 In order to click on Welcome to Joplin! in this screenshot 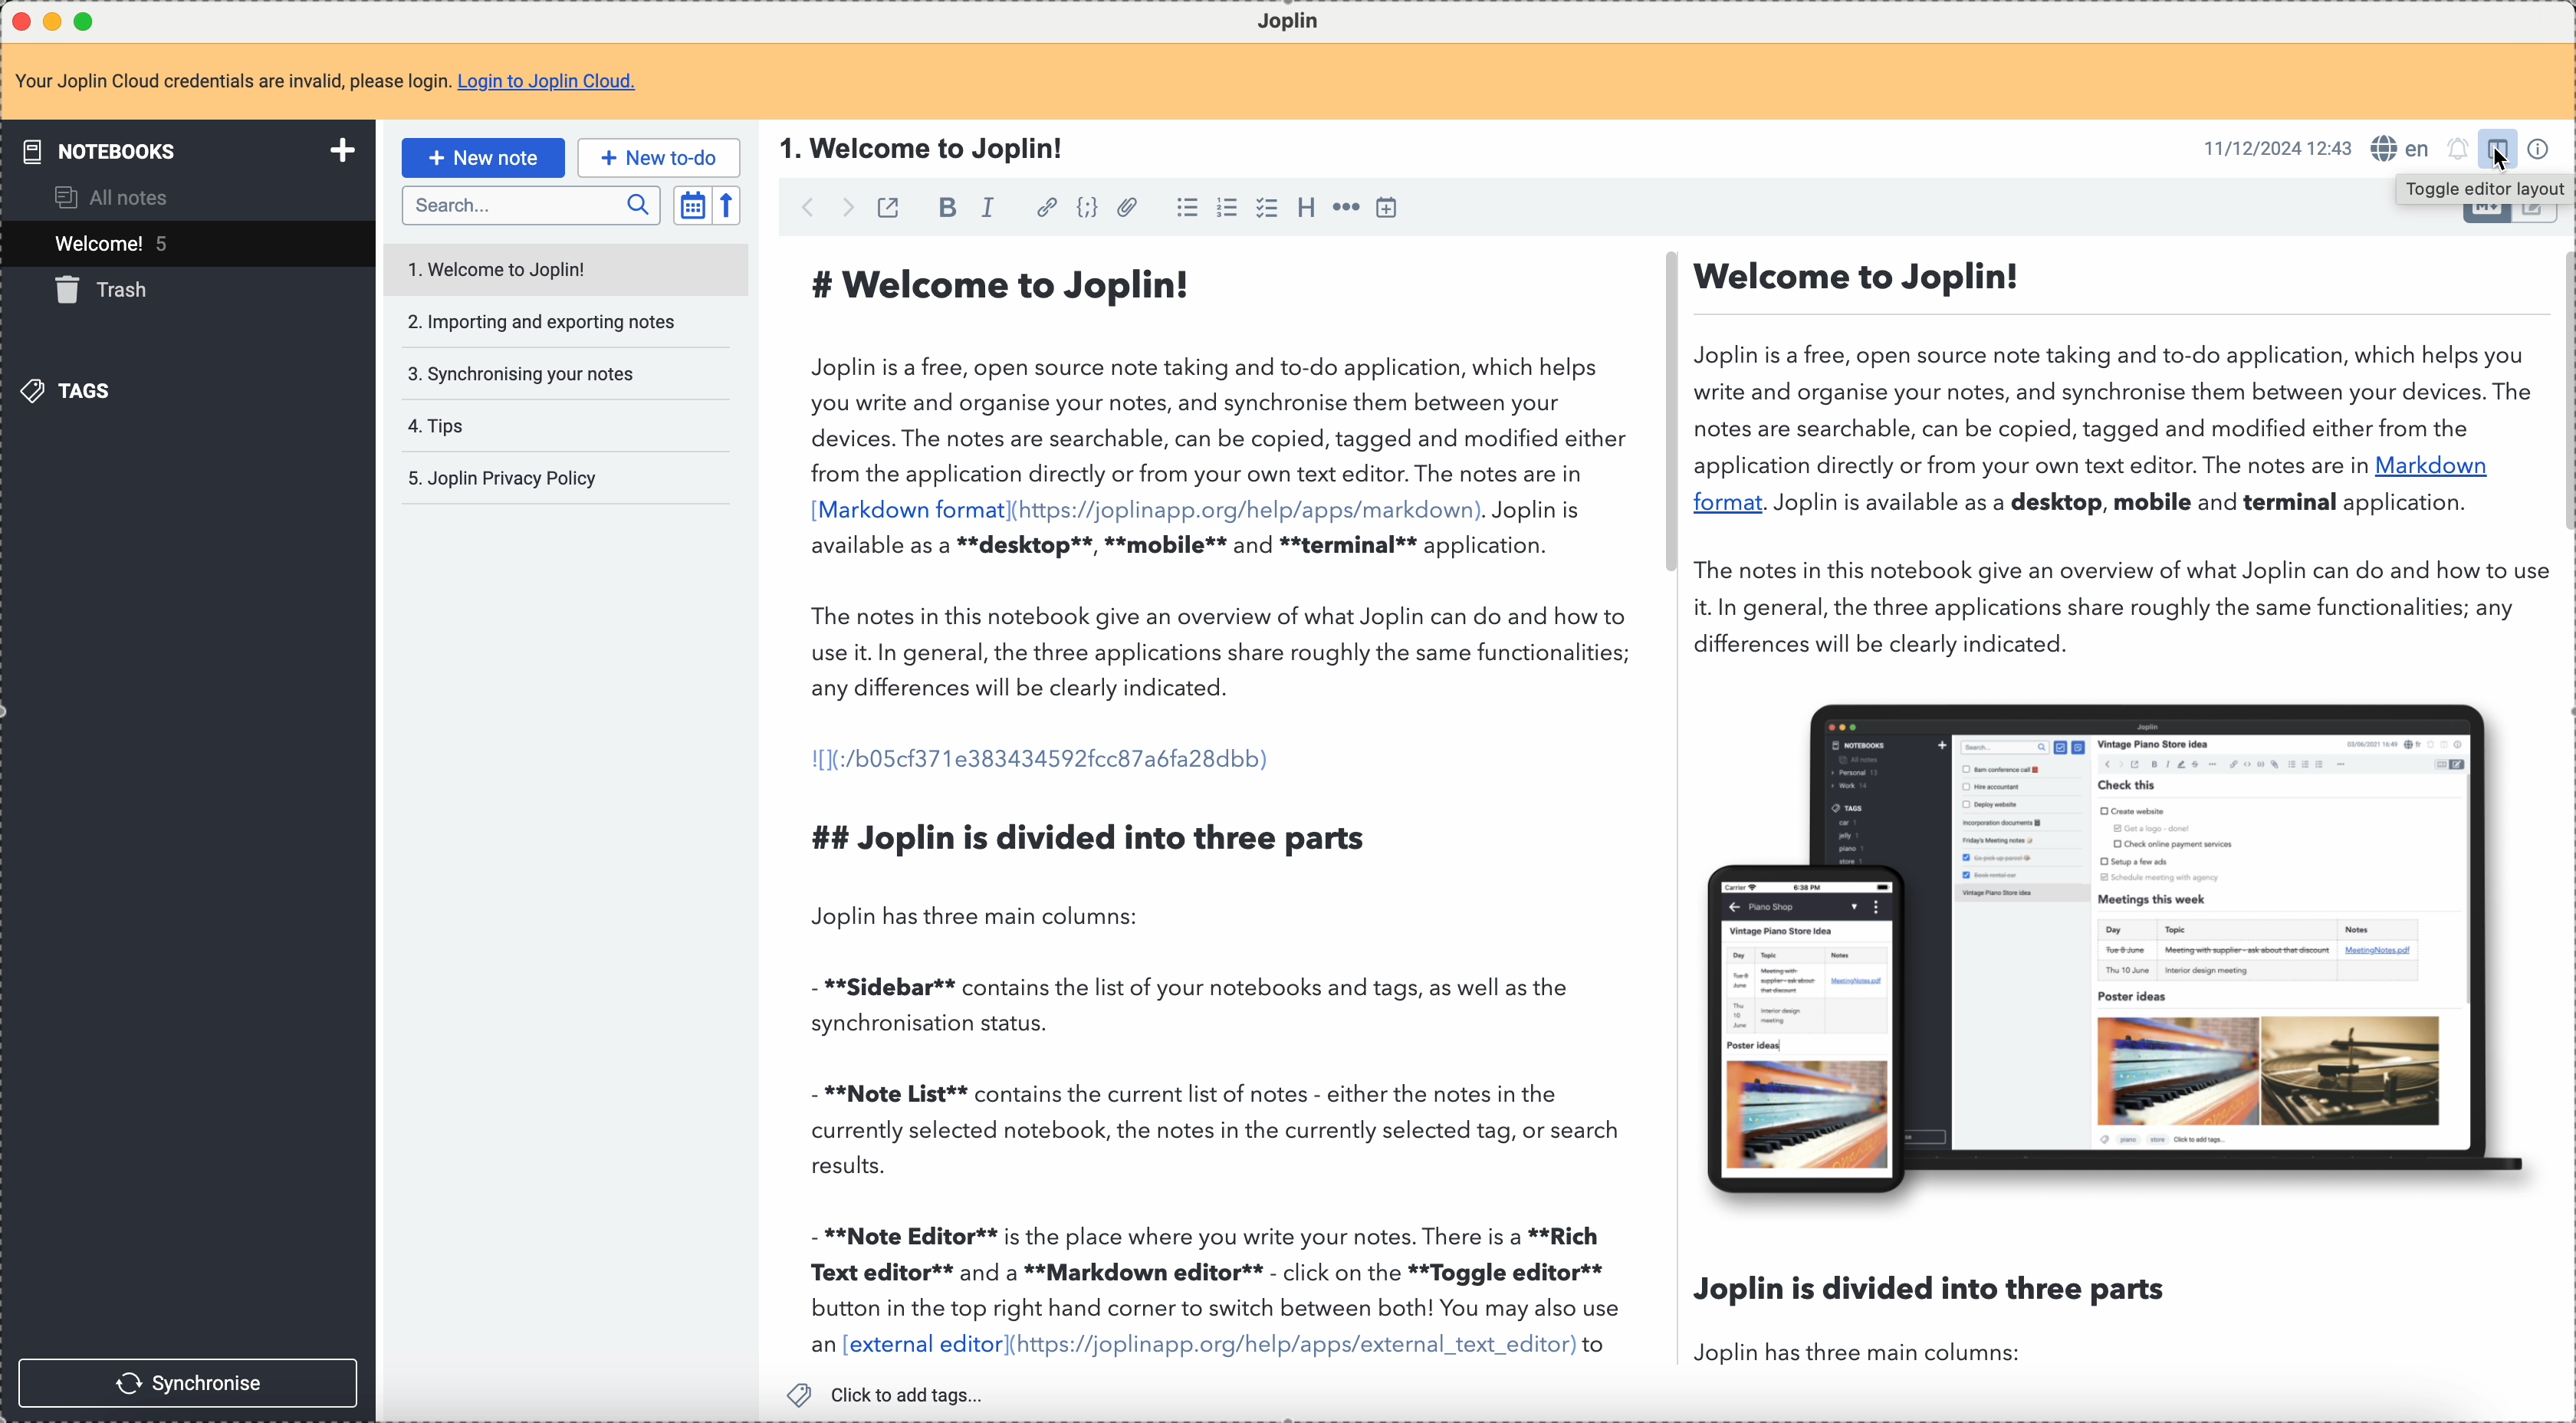, I will do `click(1865, 276)`.